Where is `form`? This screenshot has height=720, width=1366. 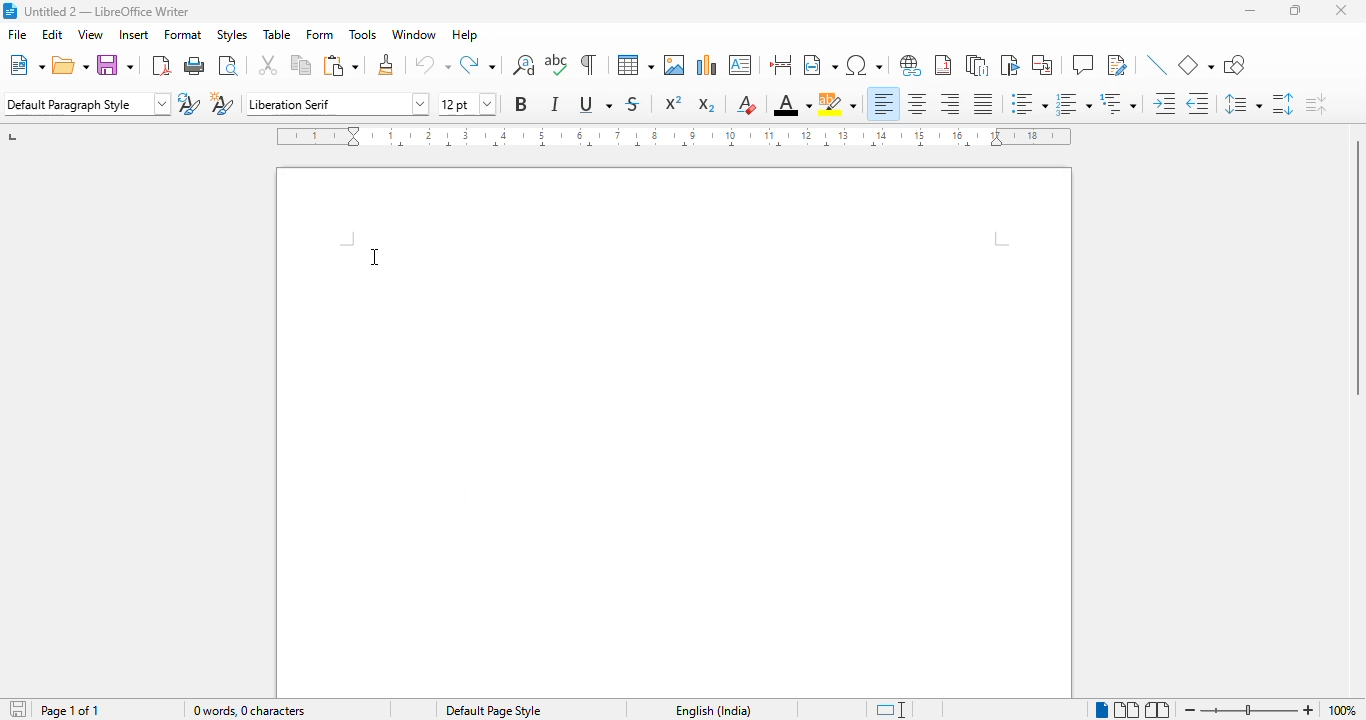 form is located at coordinates (319, 35).